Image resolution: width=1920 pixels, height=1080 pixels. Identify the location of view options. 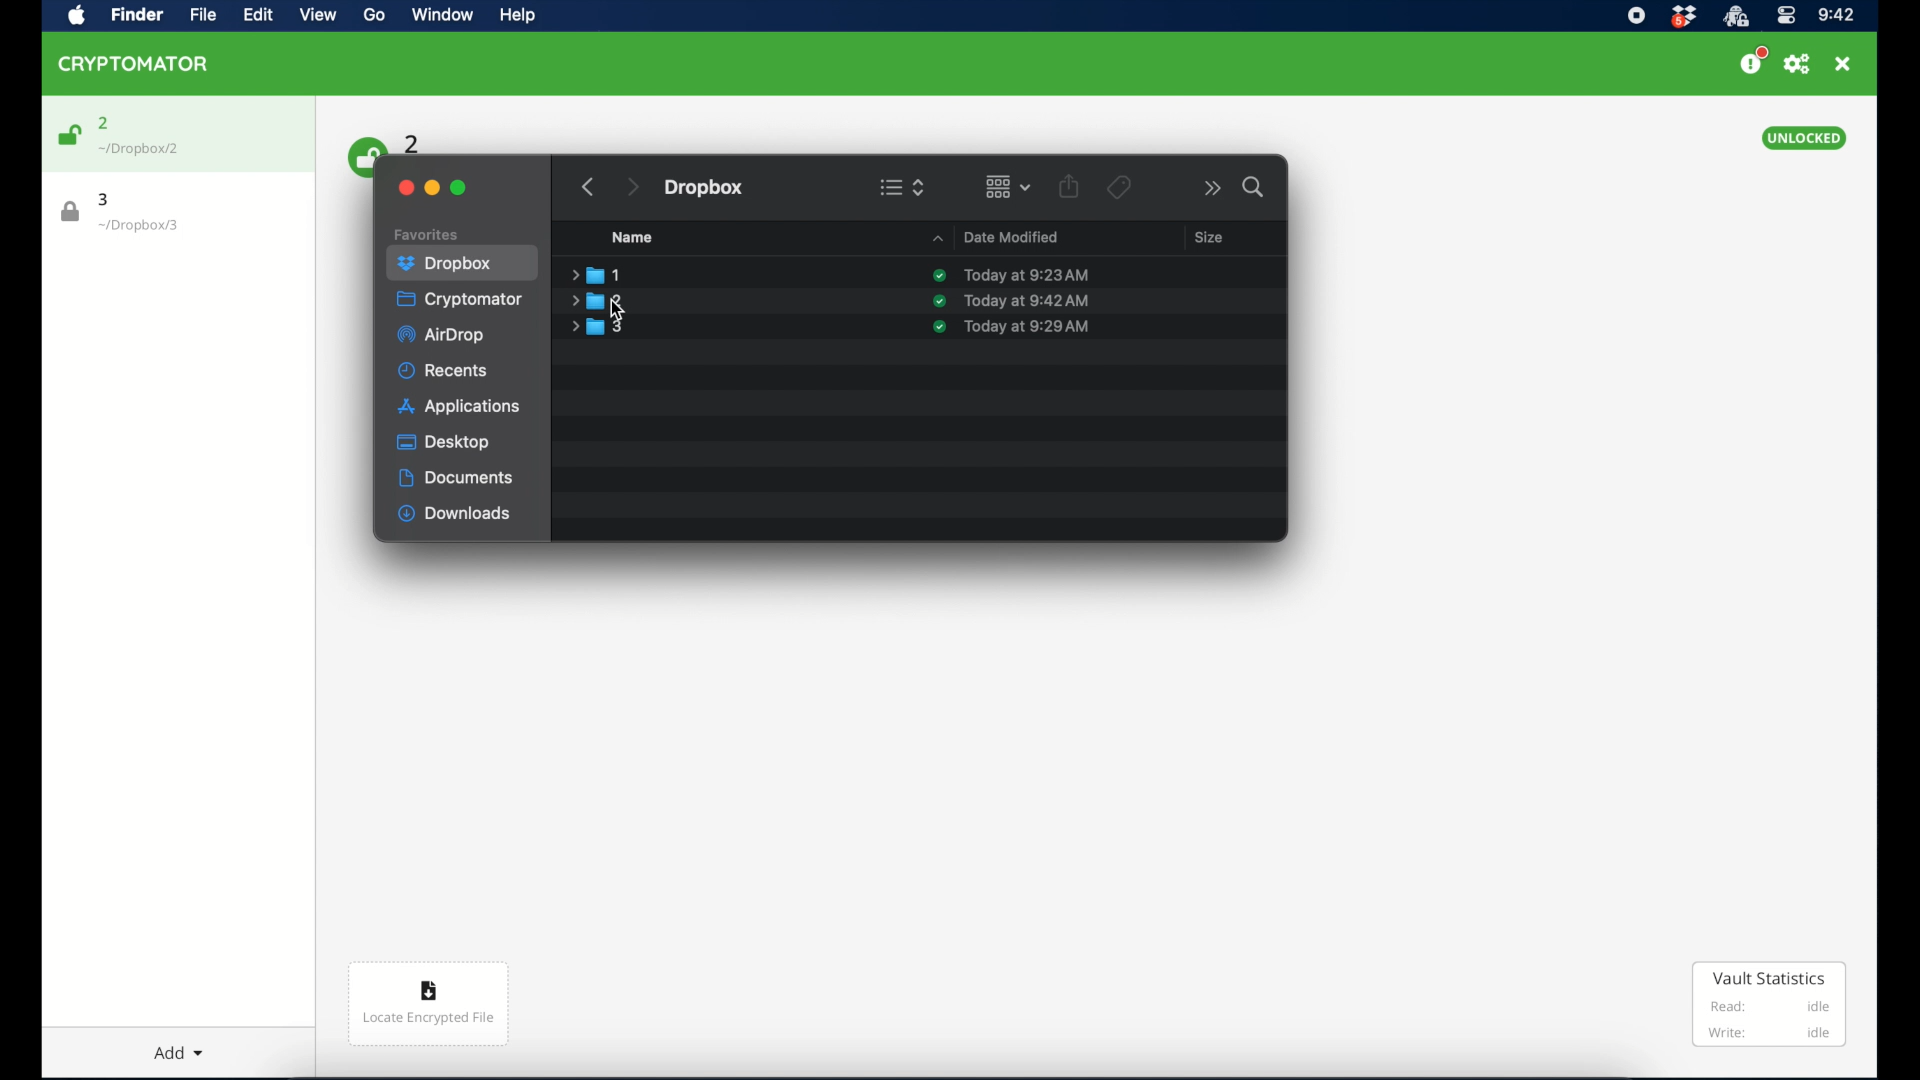
(902, 187).